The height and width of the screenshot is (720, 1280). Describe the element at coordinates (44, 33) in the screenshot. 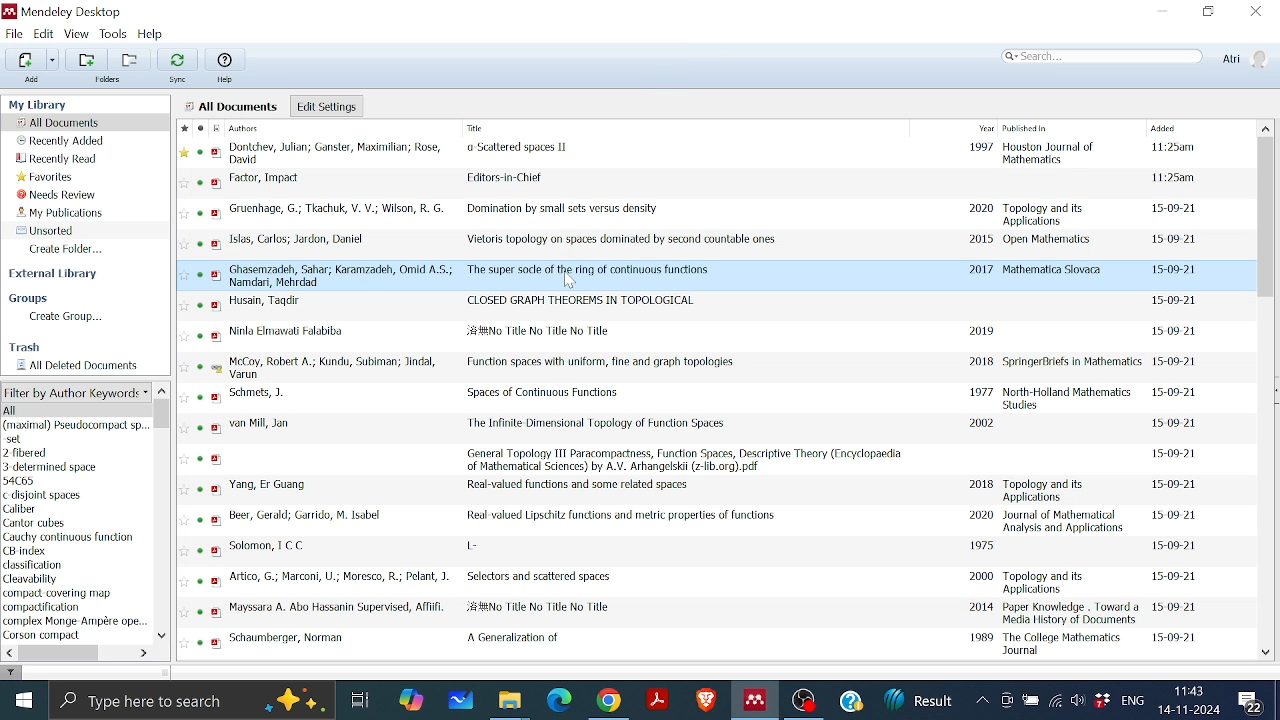

I see `Edit` at that location.